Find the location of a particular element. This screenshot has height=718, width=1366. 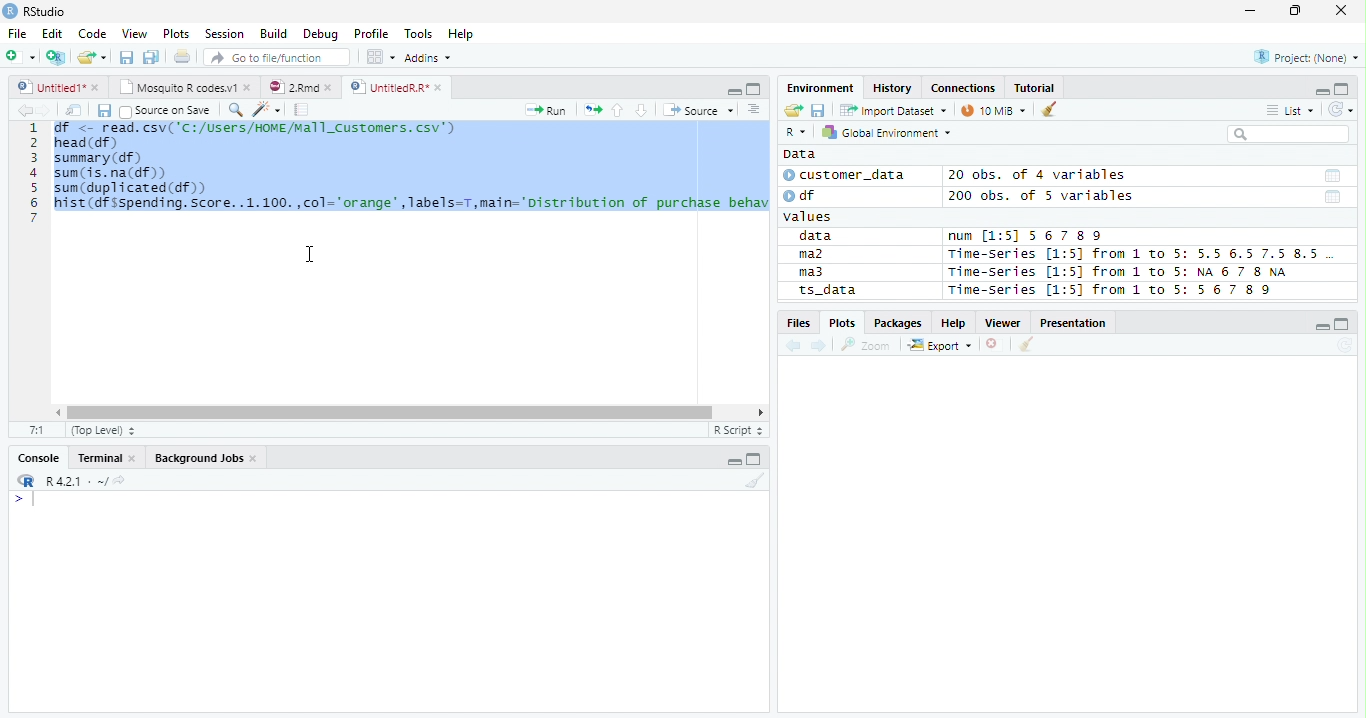

Save is located at coordinates (818, 109).